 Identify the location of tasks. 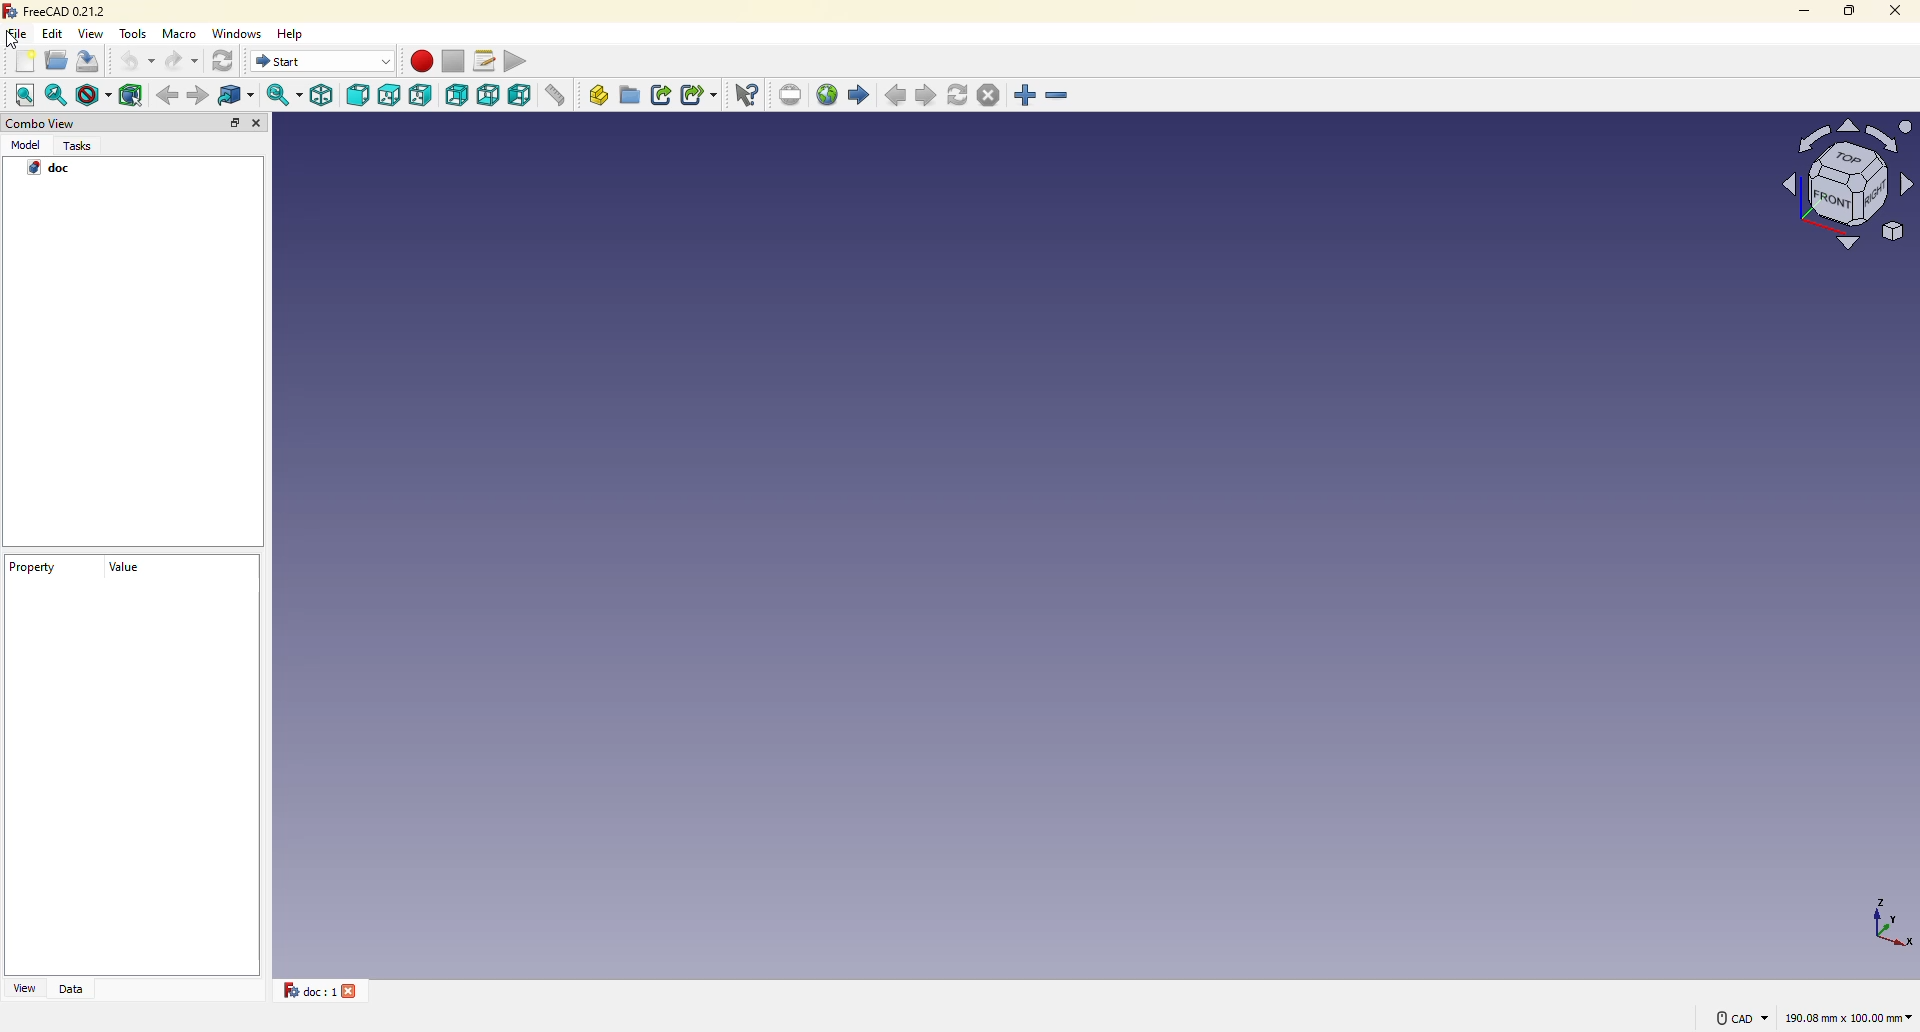
(81, 146).